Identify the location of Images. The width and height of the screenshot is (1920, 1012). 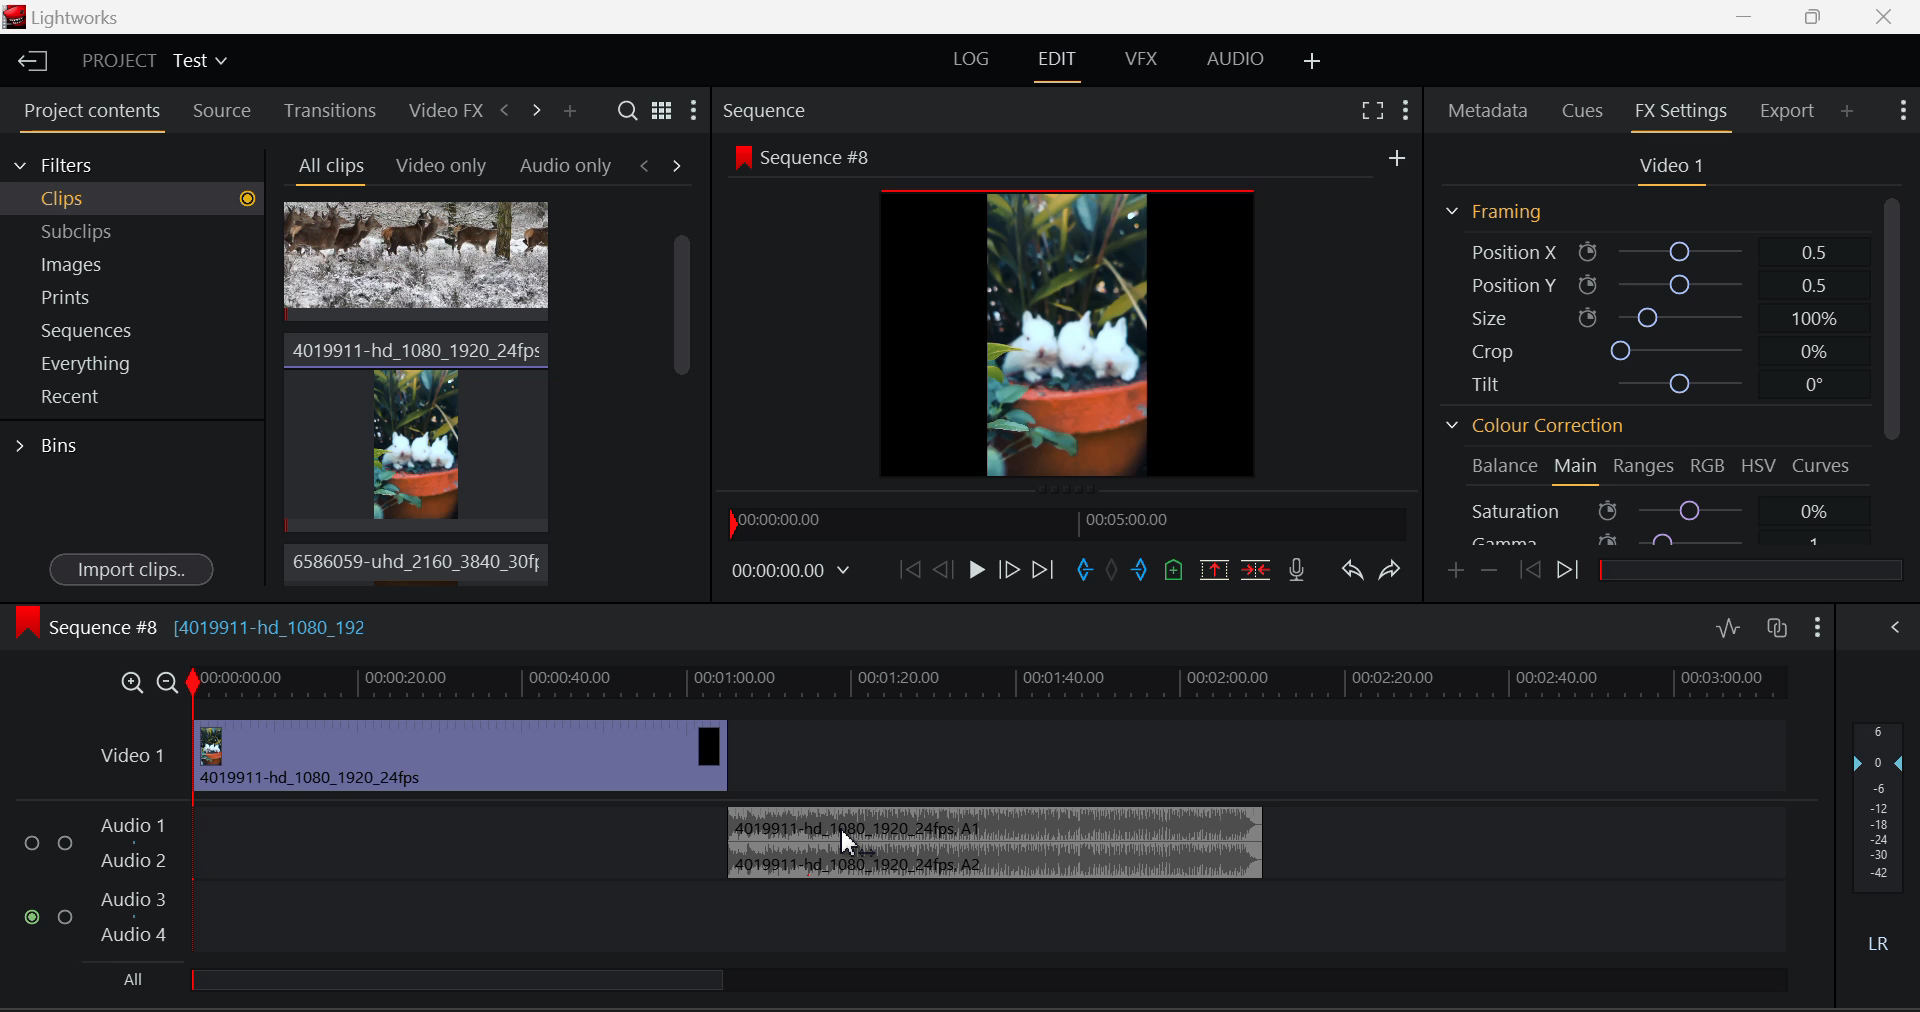
(132, 261).